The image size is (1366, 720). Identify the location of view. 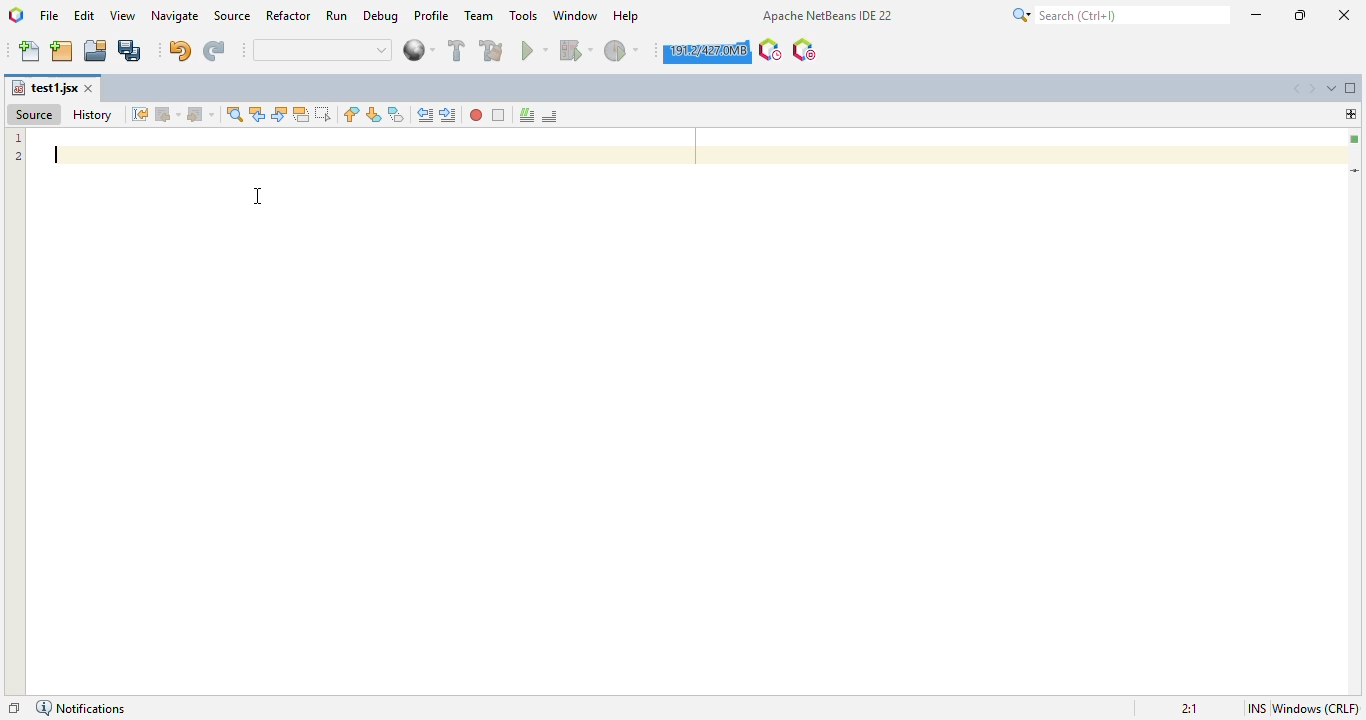
(124, 15).